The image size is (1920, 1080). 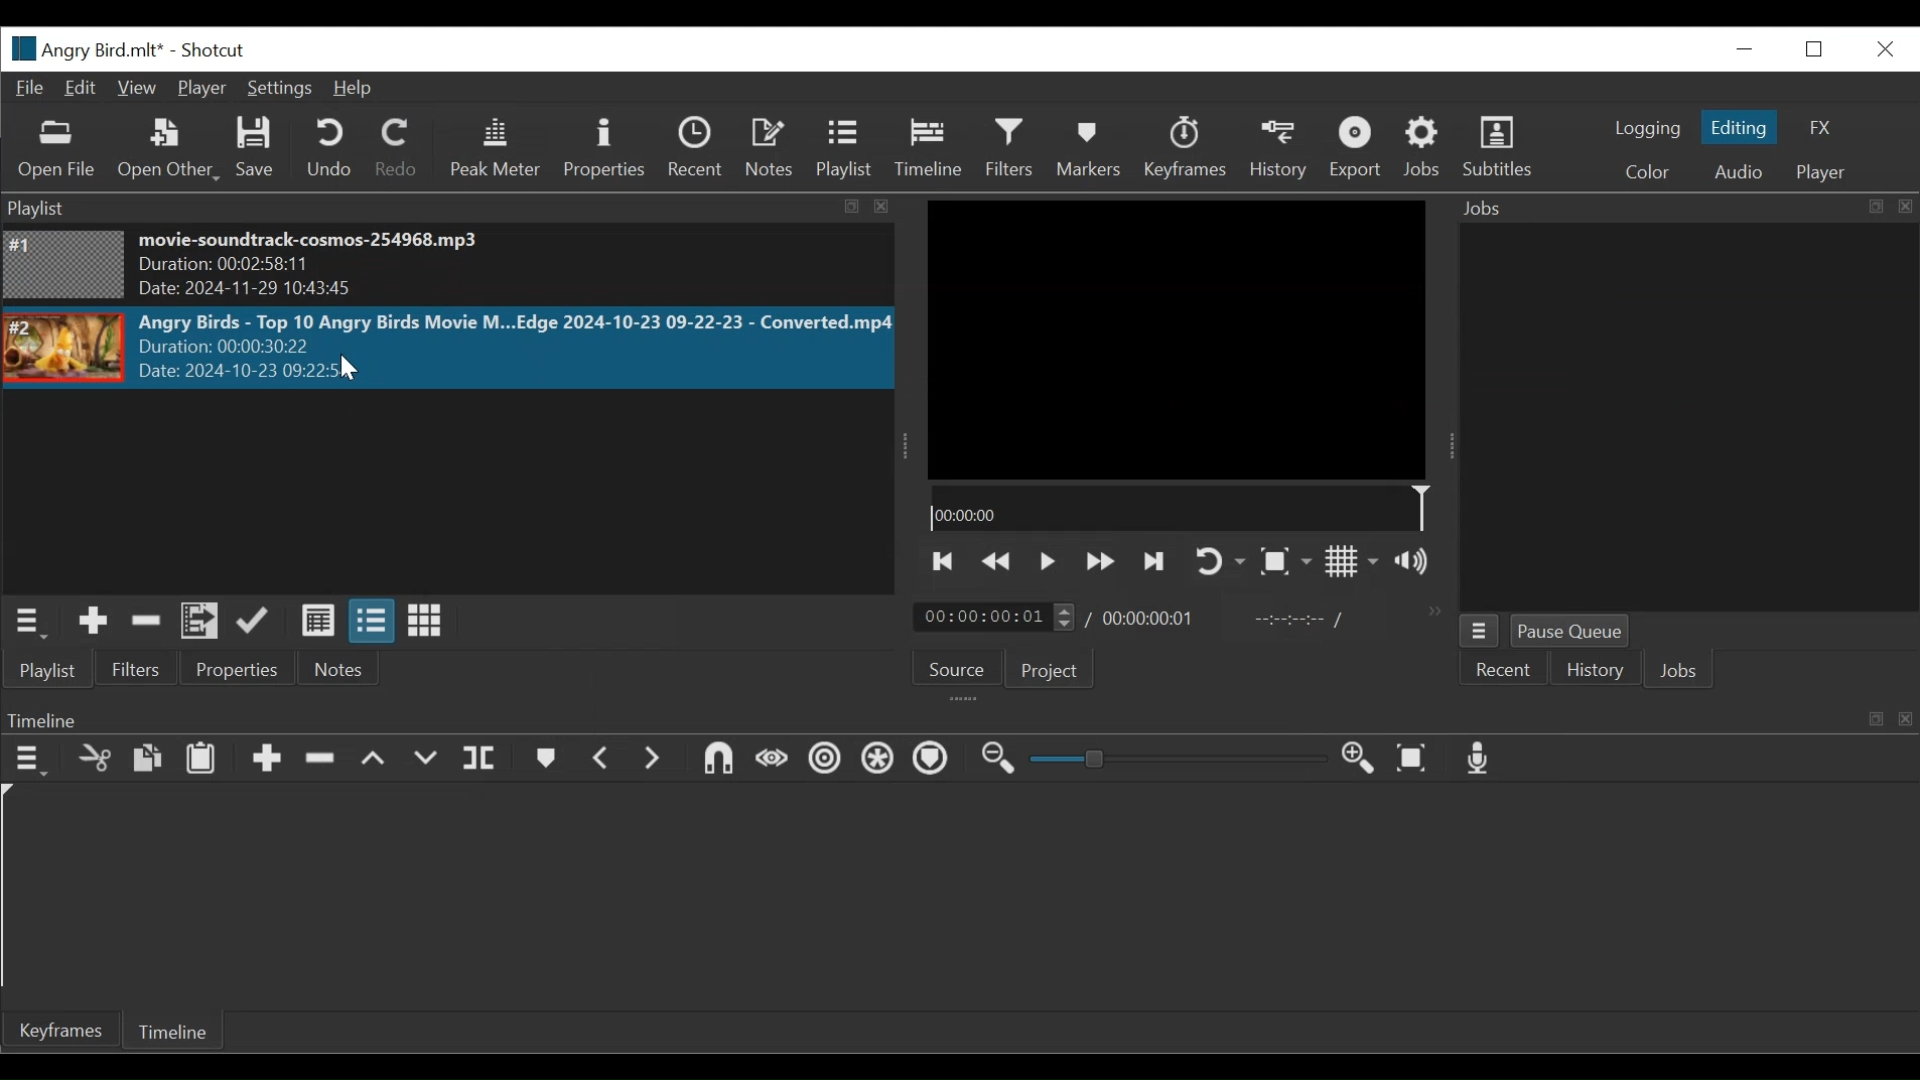 What do you see at coordinates (543, 760) in the screenshot?
I see `Markers` at bounding box center [543, 760].